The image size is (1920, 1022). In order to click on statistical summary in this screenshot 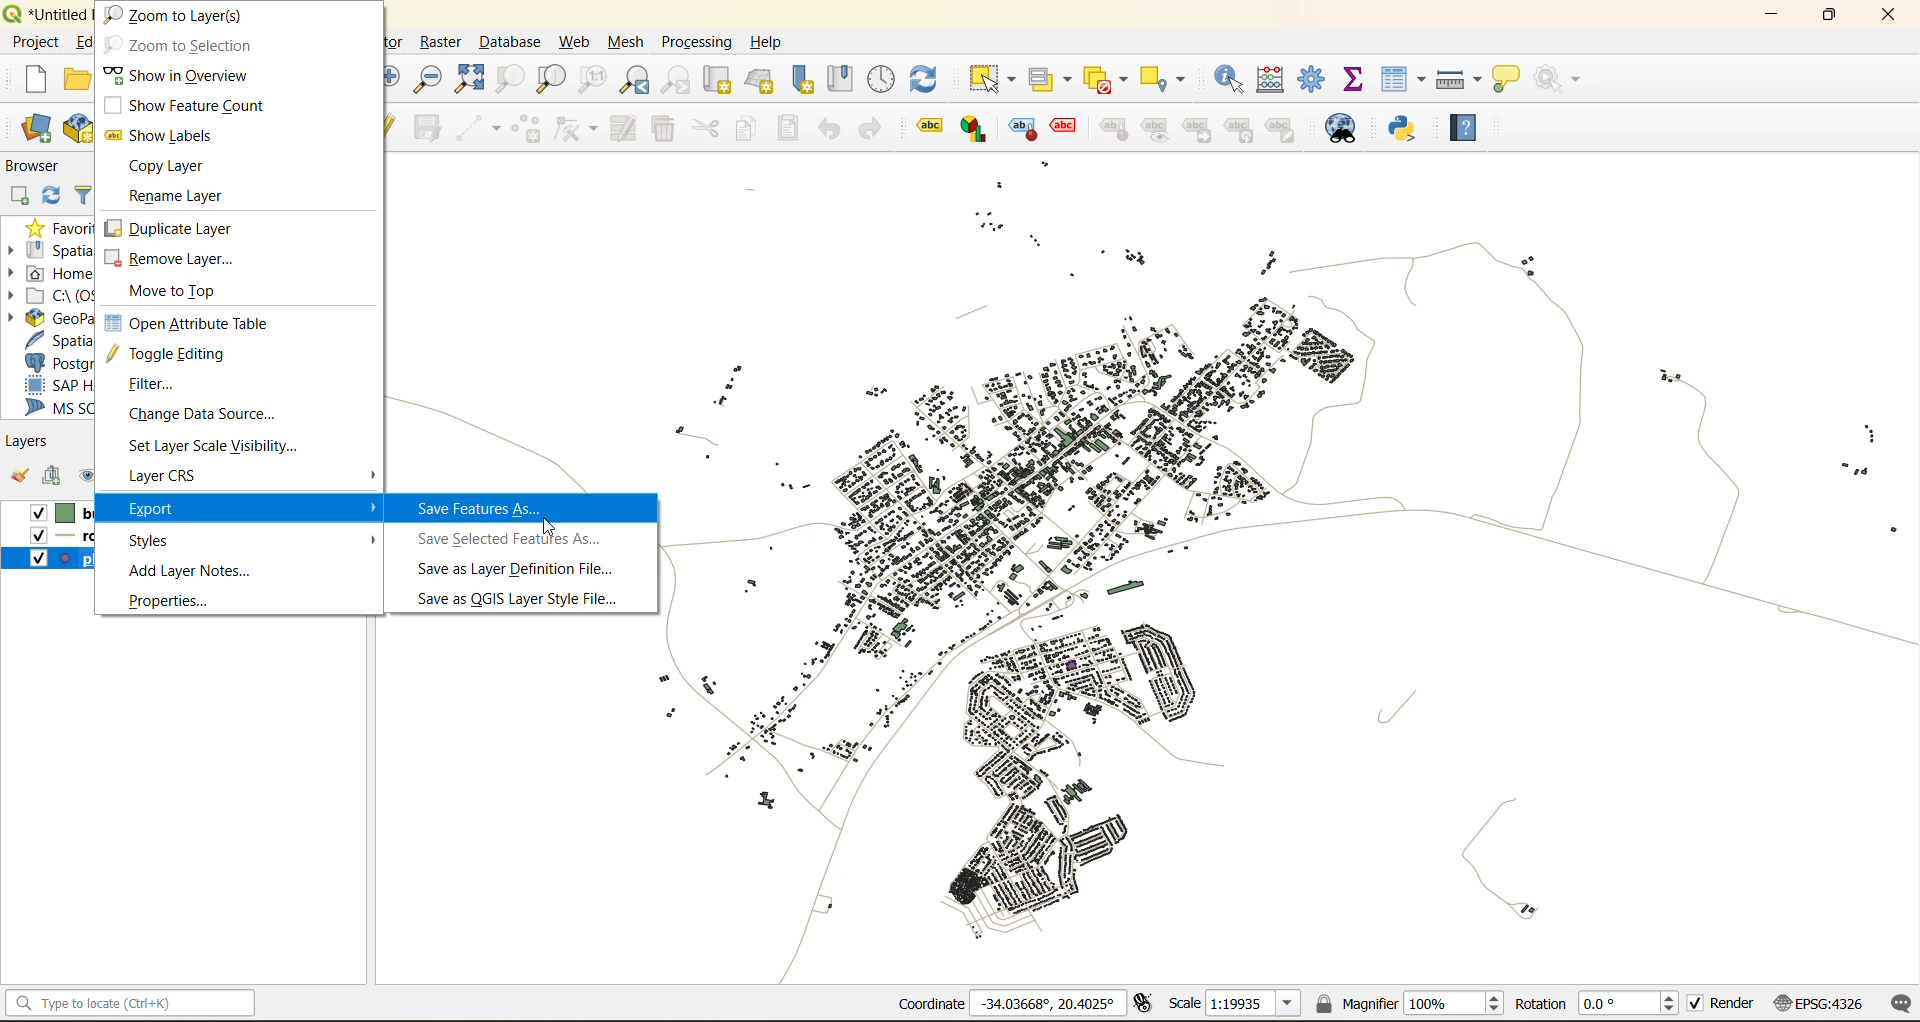, I will do `click(1360, 80)`.